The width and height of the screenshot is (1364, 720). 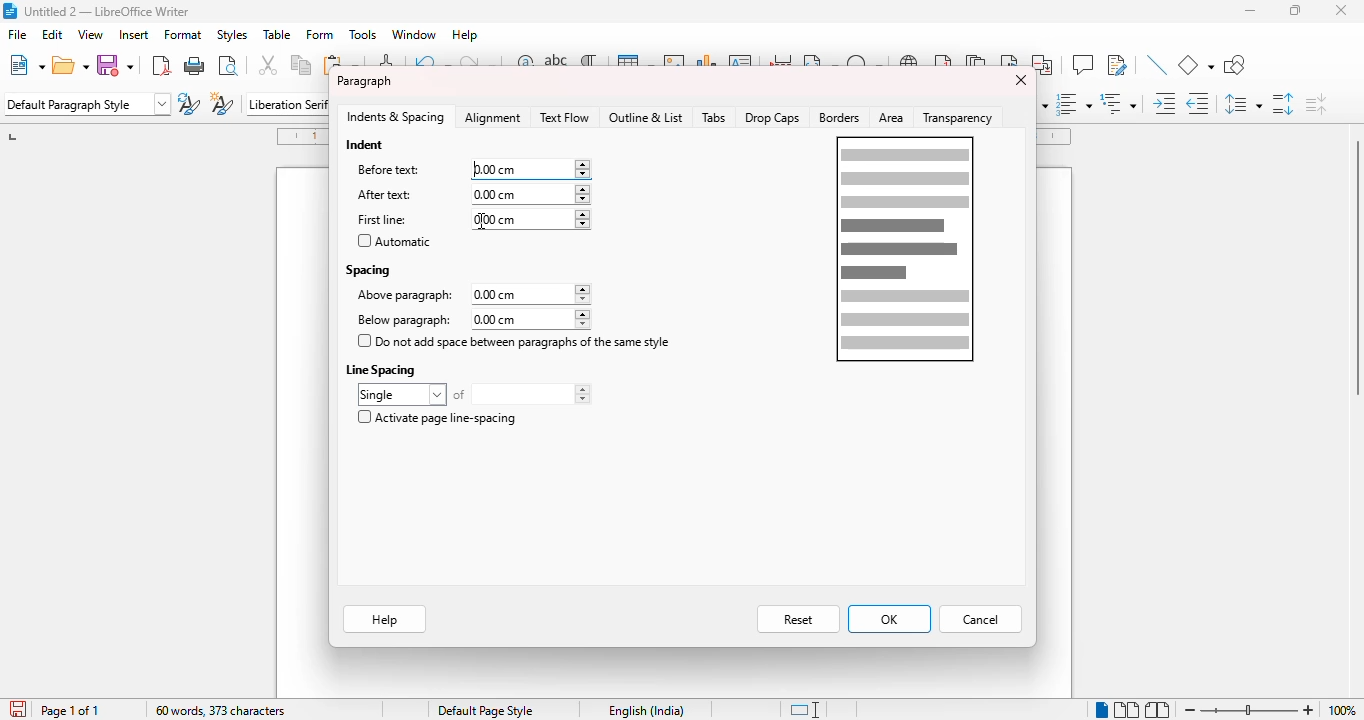 I want to click on select outline format, so click(x=1119, y=103).